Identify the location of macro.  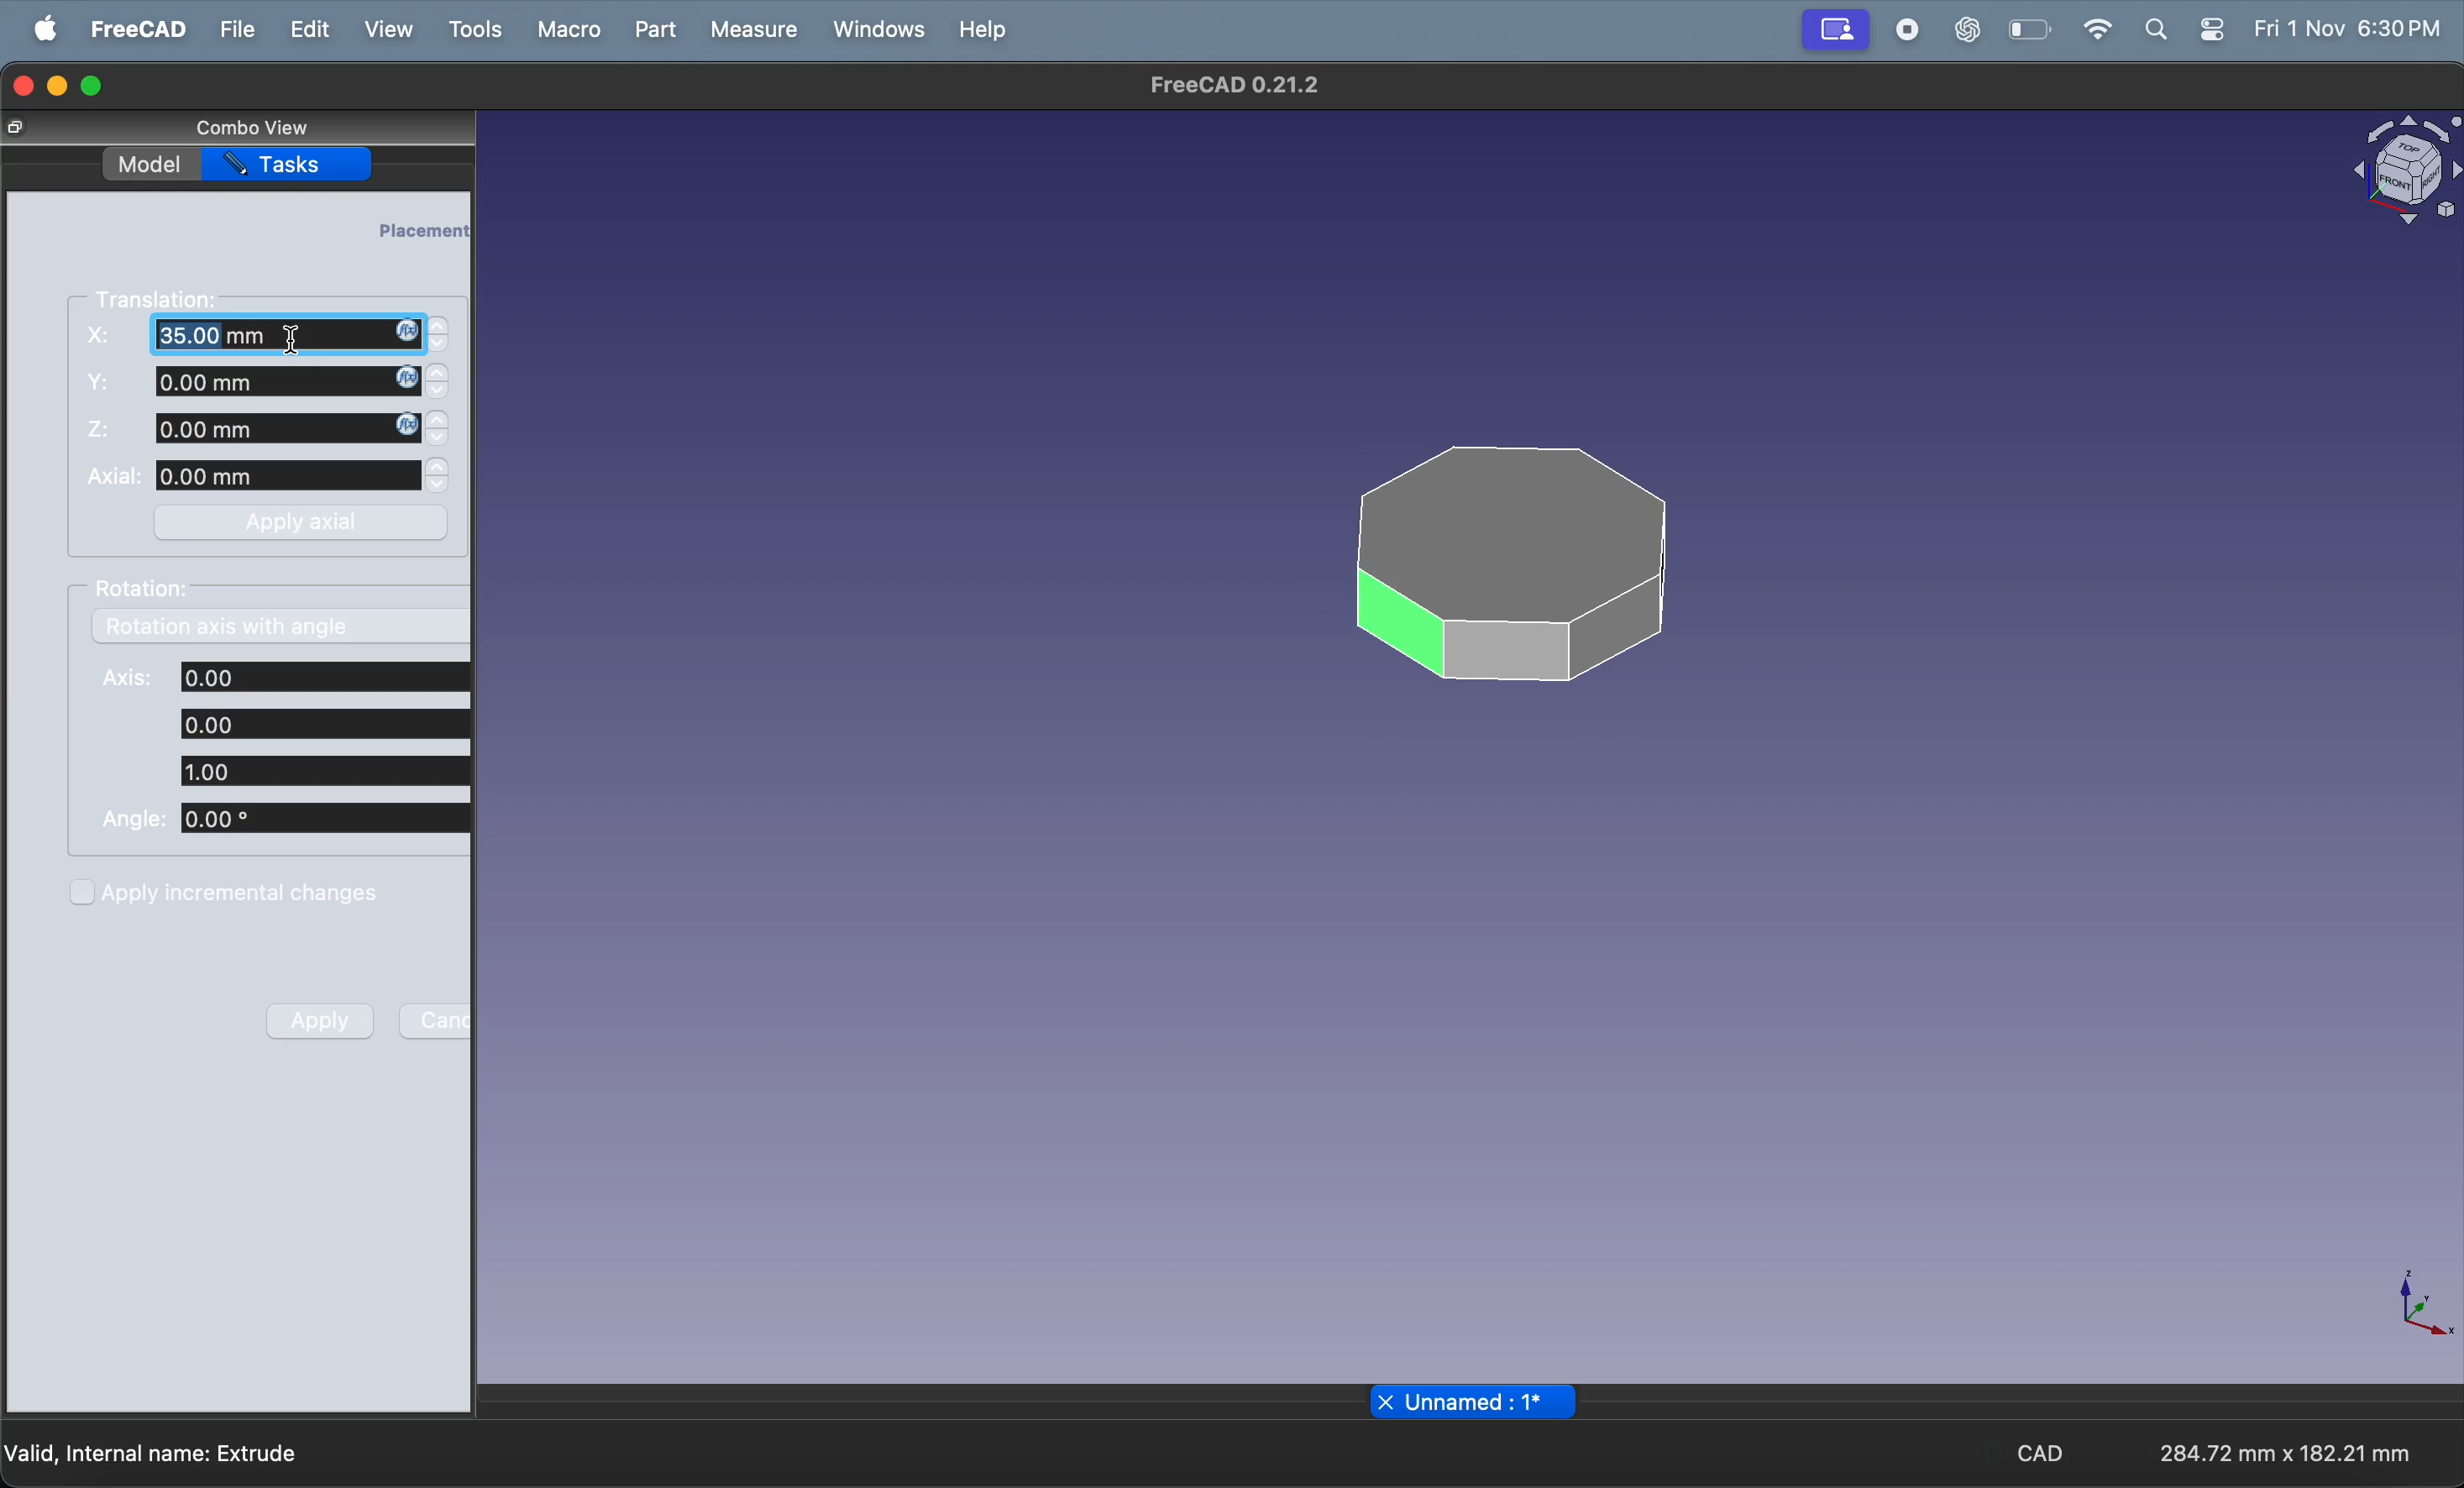
(564, 29).